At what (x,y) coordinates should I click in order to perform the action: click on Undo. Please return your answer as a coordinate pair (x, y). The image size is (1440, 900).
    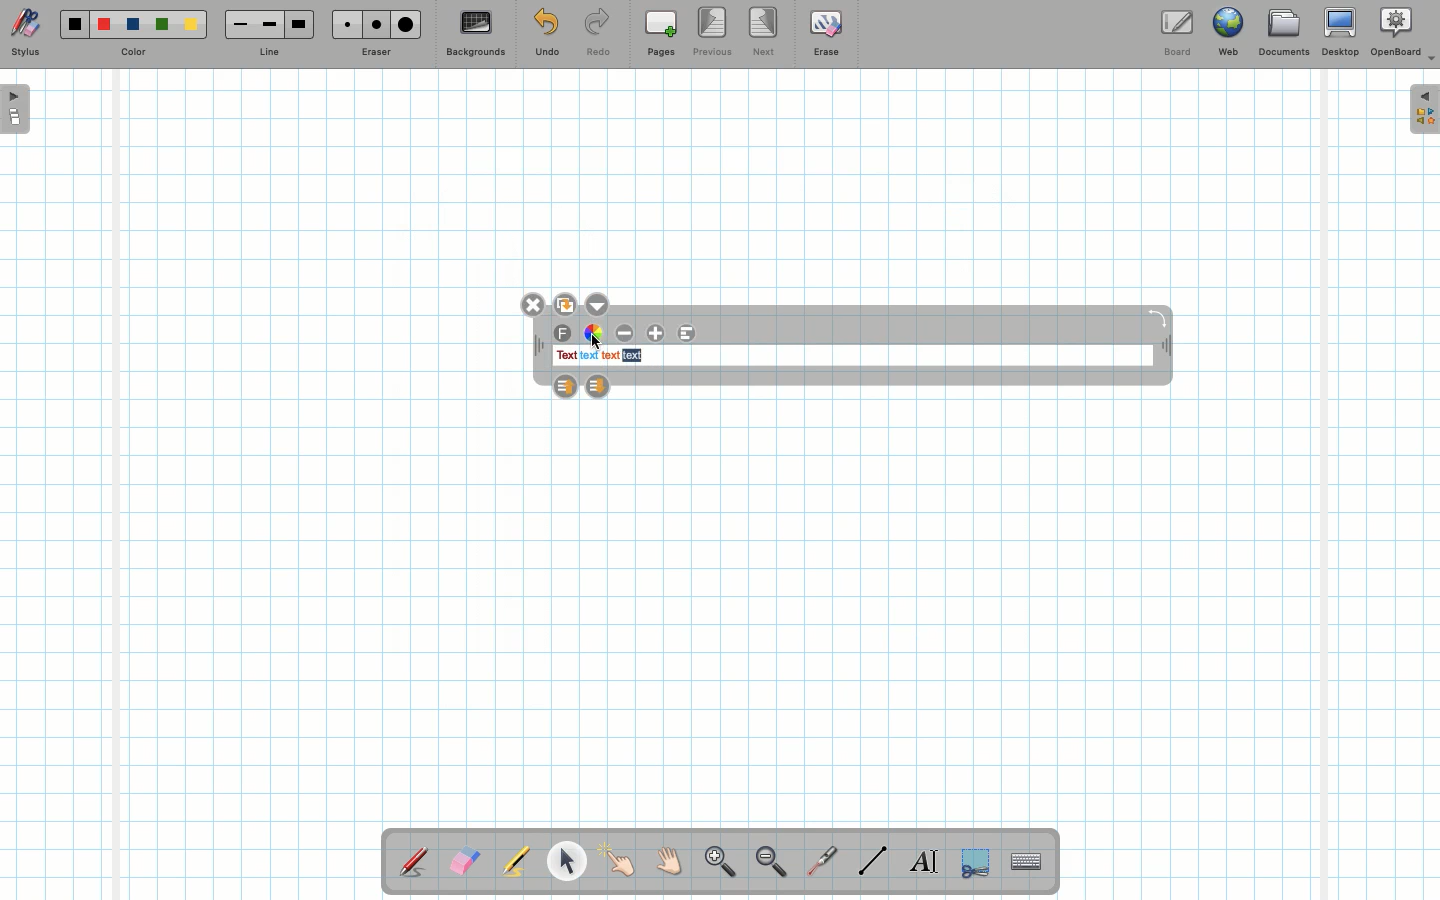
    Looking at the image, I should click on (546, 36).